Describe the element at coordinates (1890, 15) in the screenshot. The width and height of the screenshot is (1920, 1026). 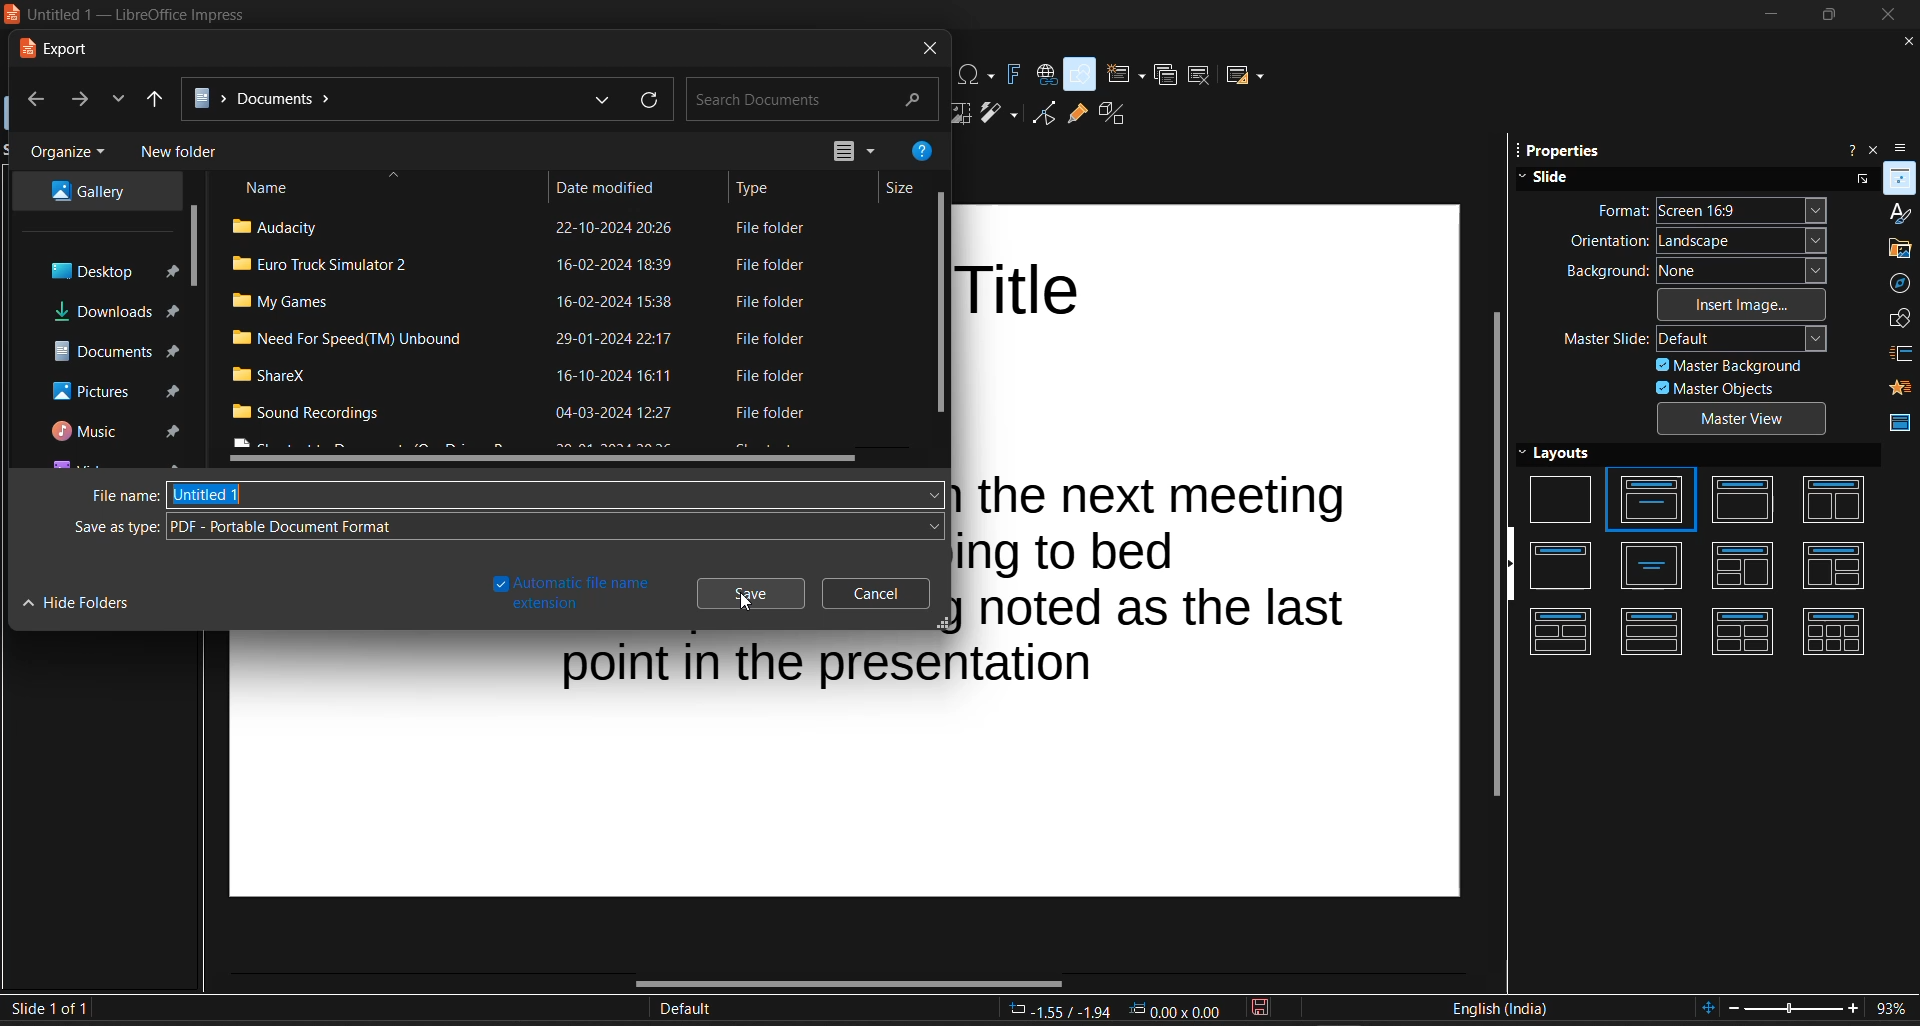
I see `close` at that location.